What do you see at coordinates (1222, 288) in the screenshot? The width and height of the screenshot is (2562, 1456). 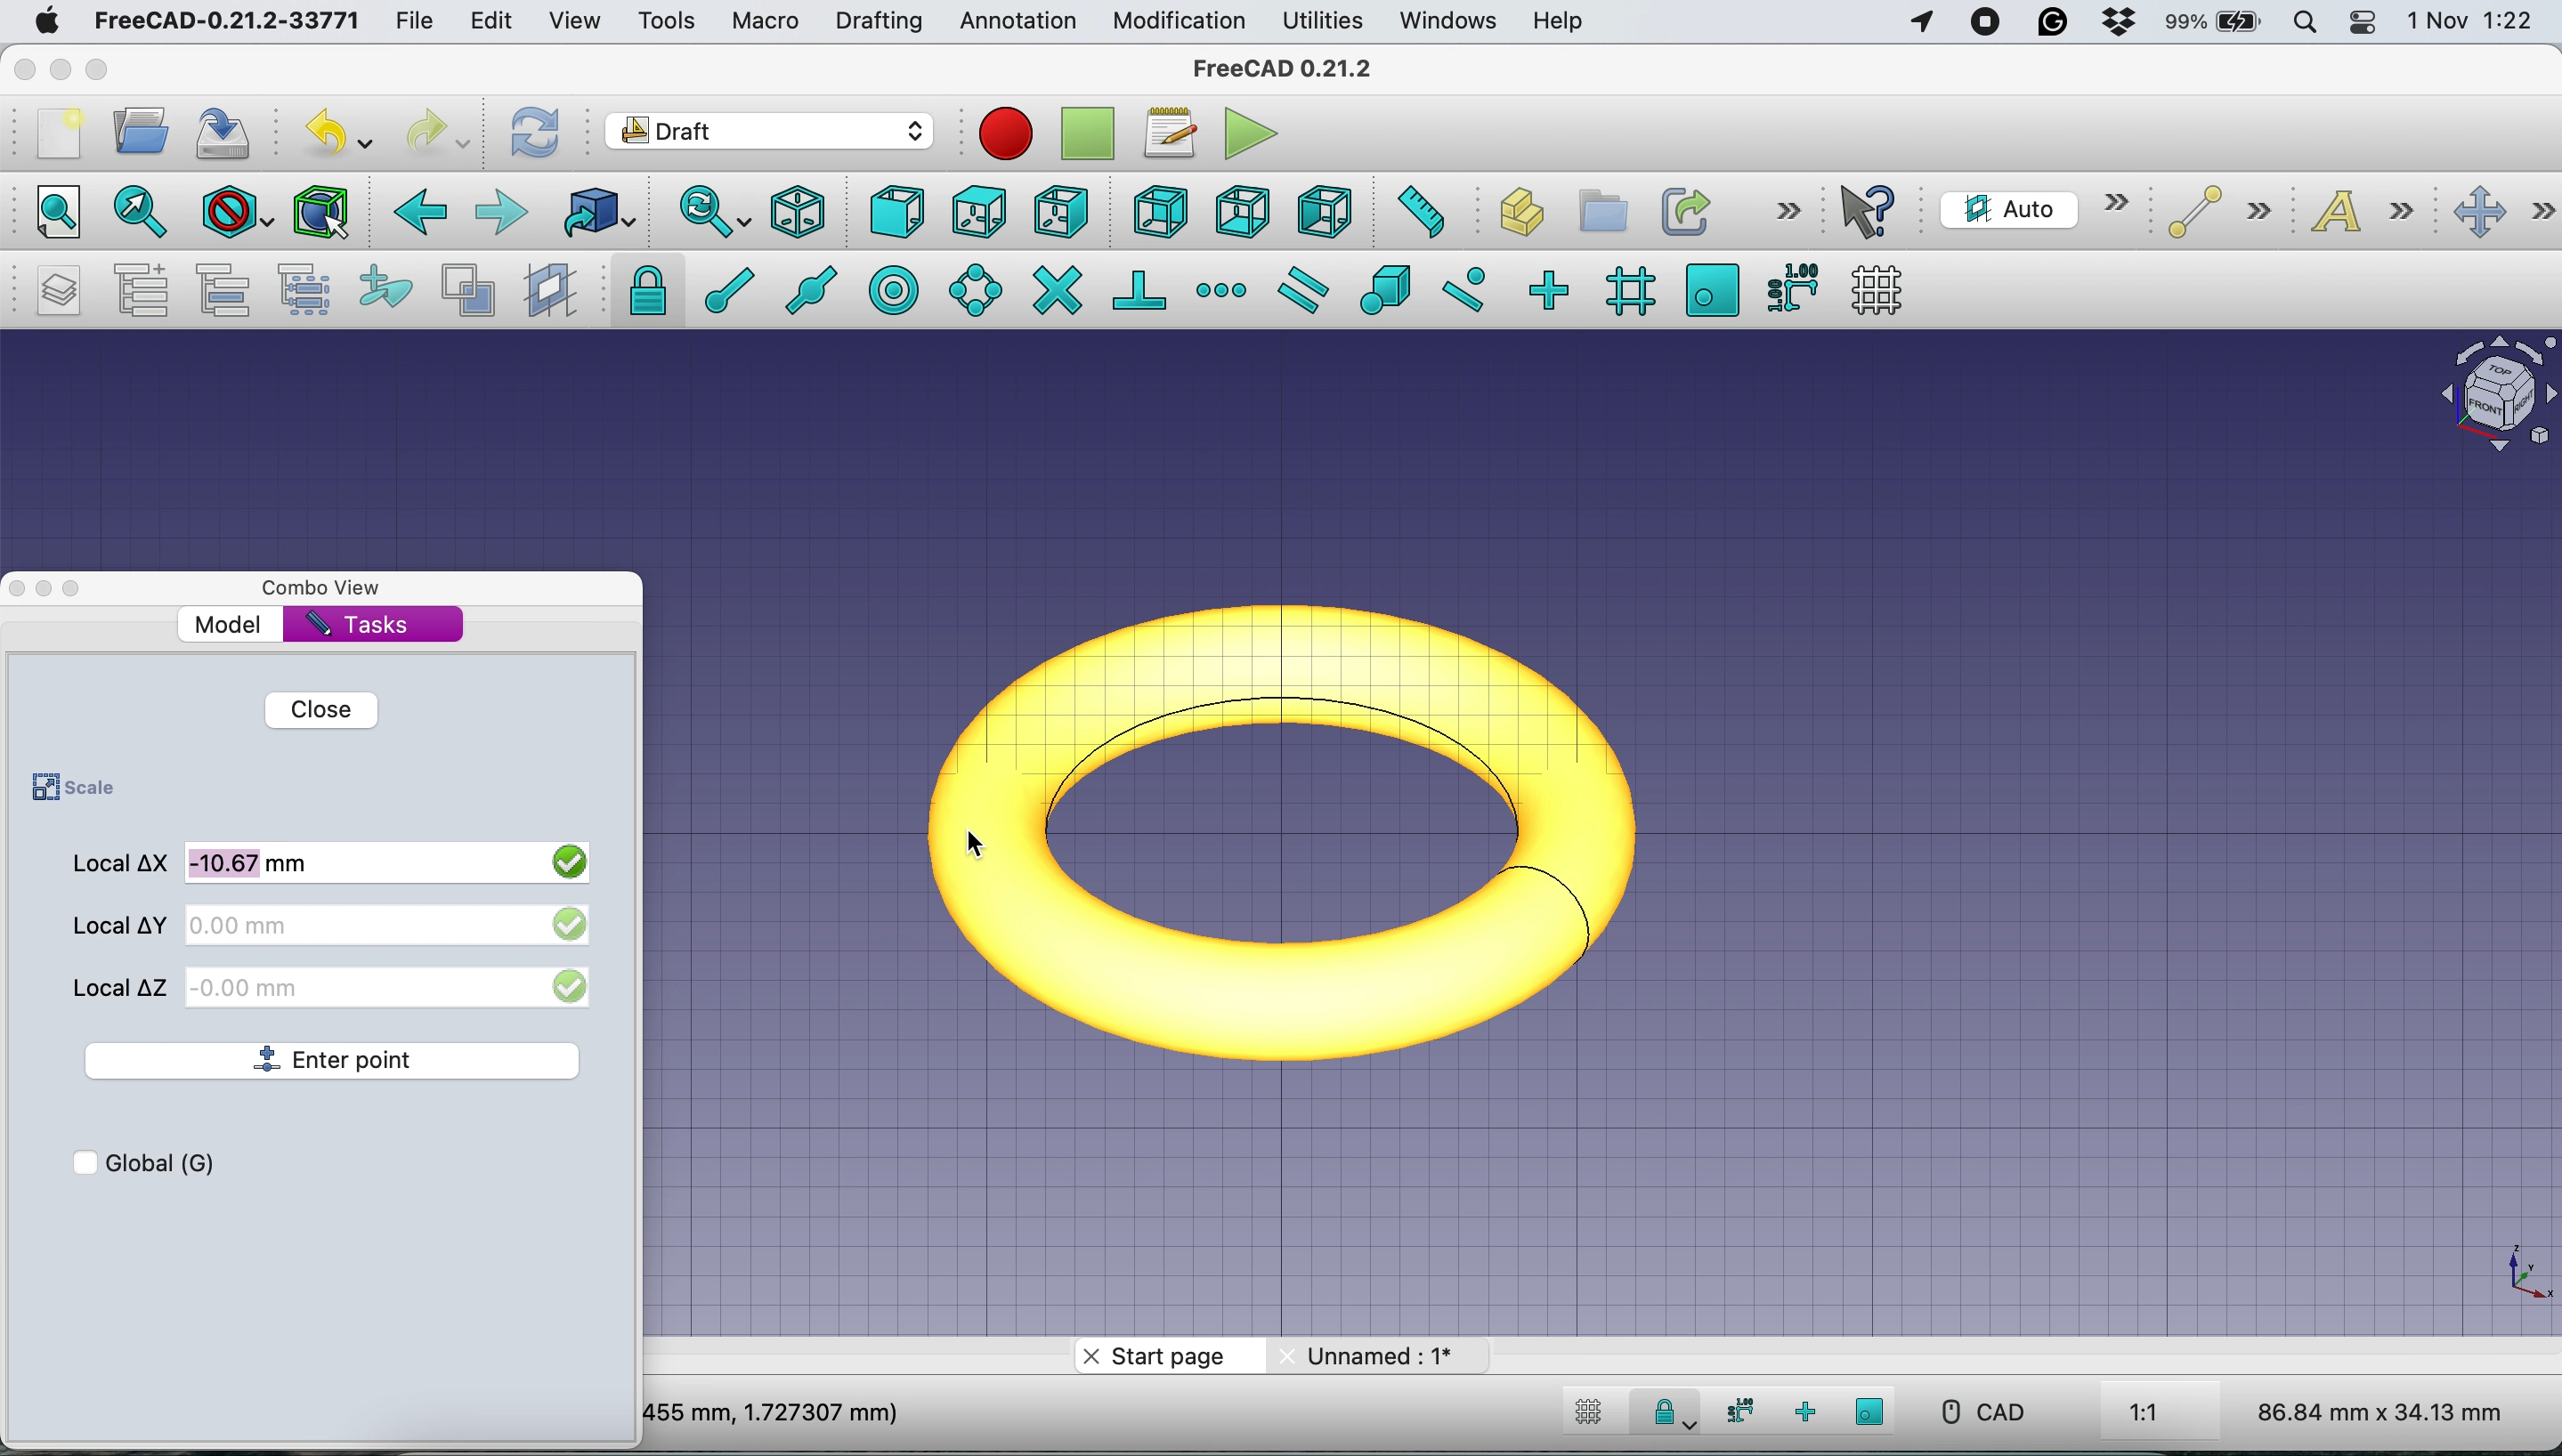 I see `snap extension` at bounding box center [1222, 288].